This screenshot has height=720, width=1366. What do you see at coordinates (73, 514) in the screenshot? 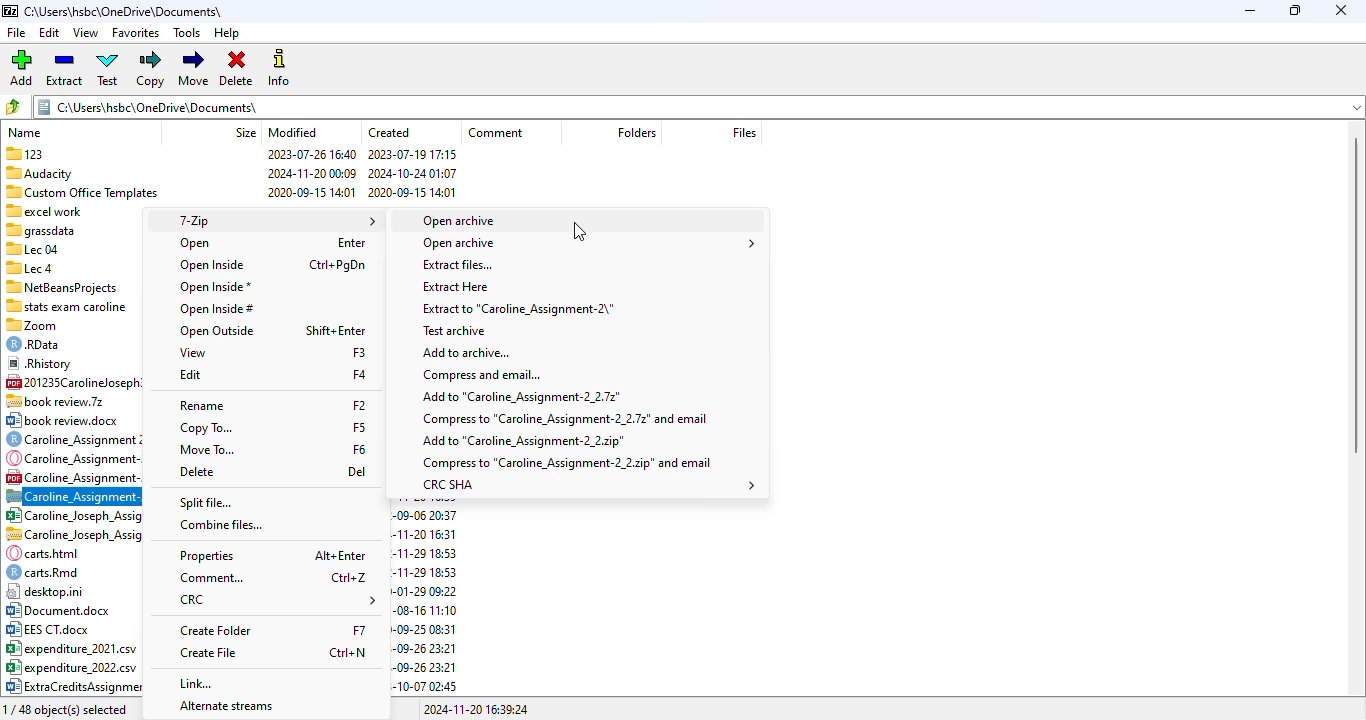
I see `85 Caroline Joseph Assigf¥.. 111870 2022-09-06 20:37 2022-09-06 20:37` at bounding box center [73, 514].